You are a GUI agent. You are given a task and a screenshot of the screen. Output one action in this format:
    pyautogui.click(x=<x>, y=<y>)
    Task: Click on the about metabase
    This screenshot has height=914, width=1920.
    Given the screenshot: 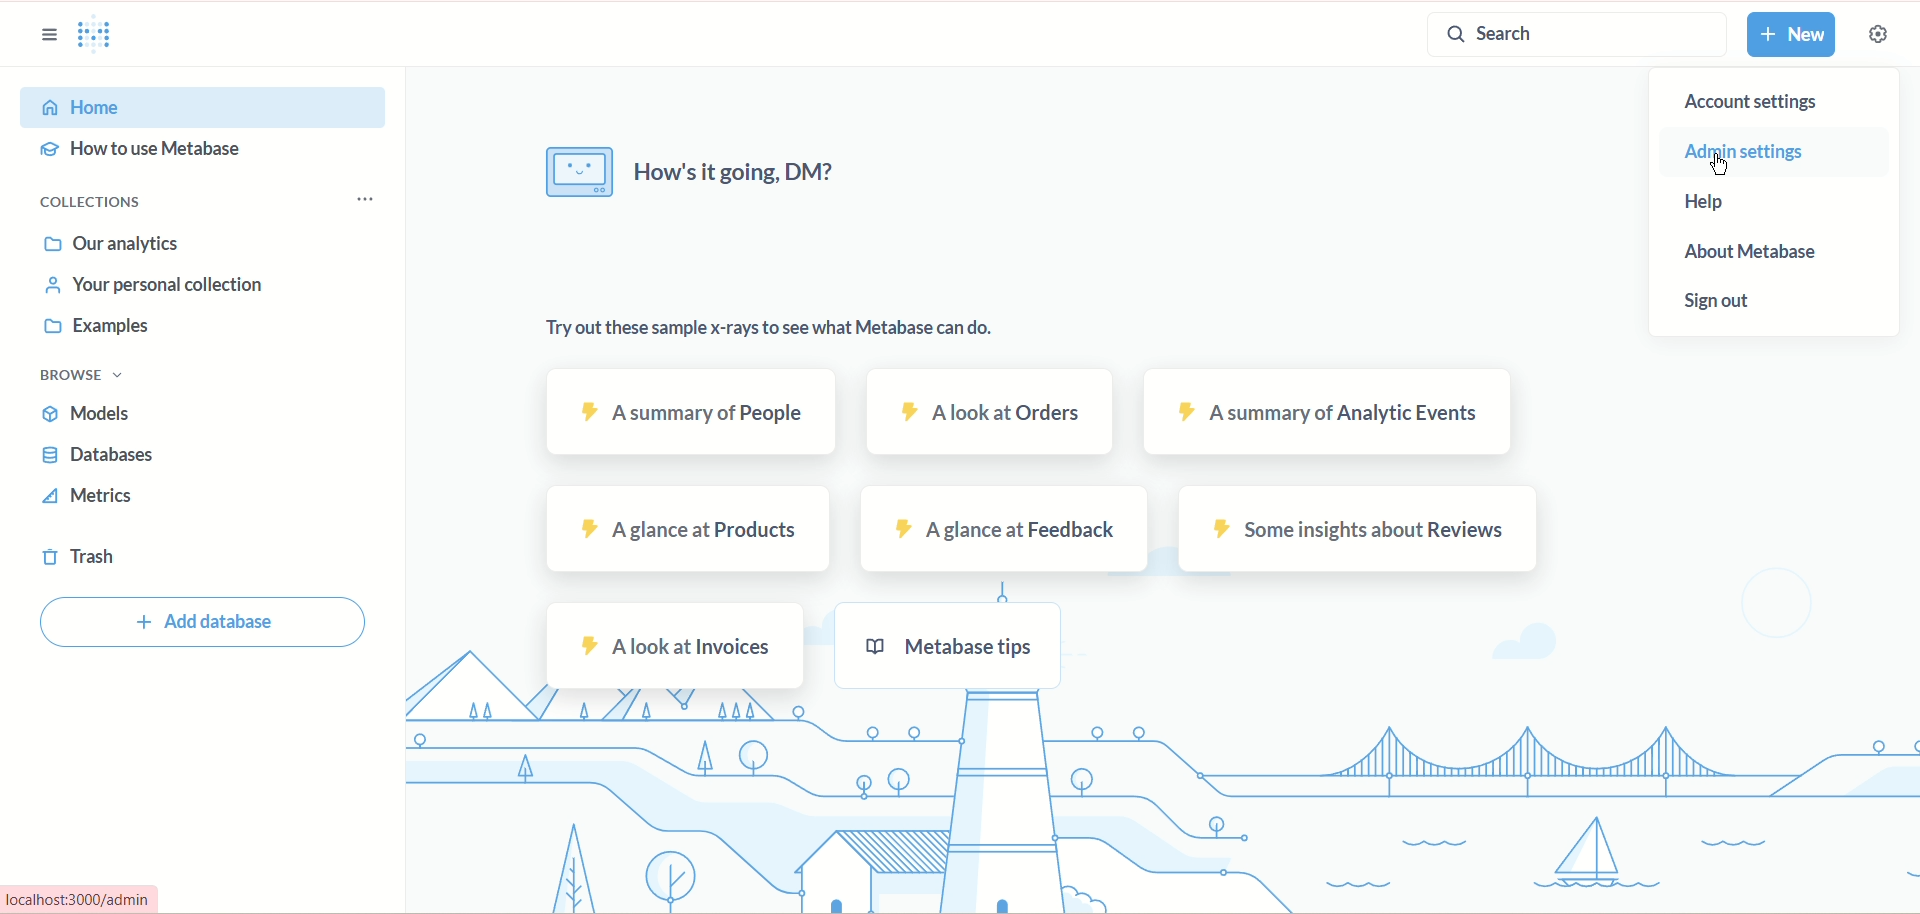 What is the action you would take?
    pyautogui.click(x=1751, y=255)
    